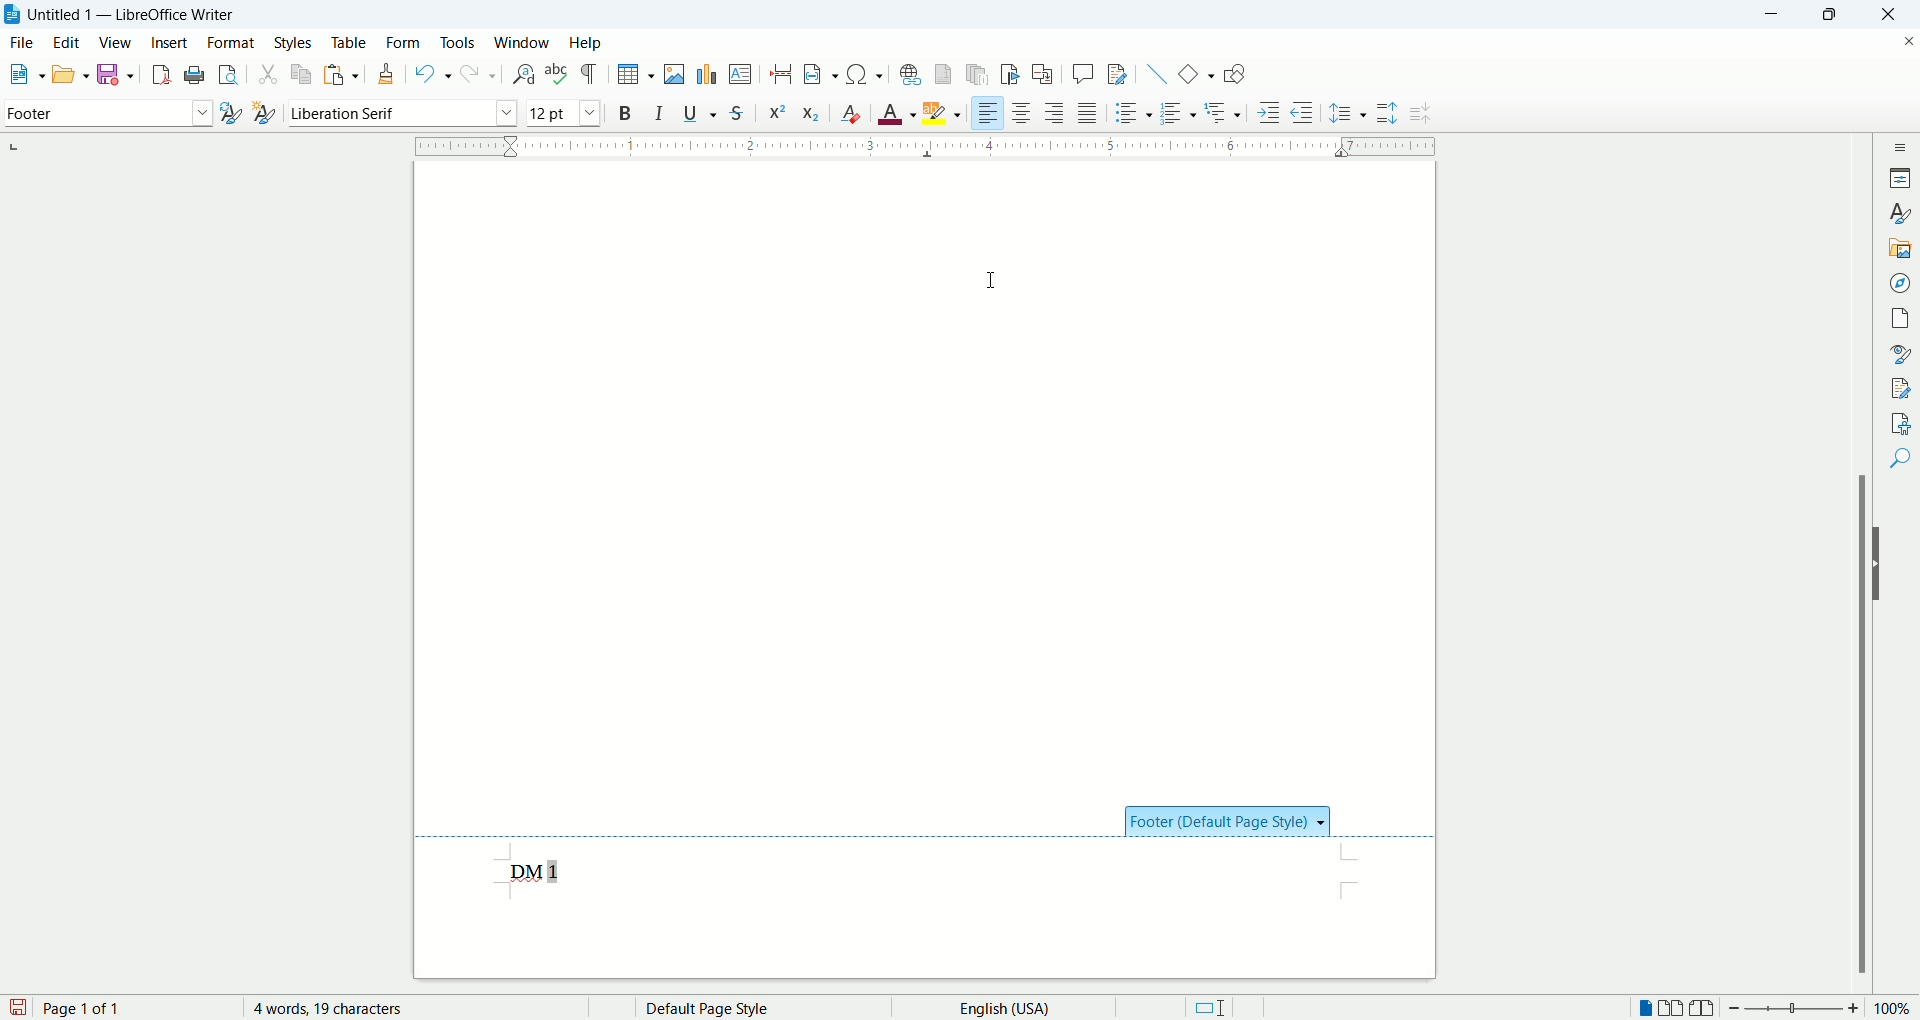  Describe the element at coordinates (1083, 73) in the screenshot. I see `insert comment` at that location.